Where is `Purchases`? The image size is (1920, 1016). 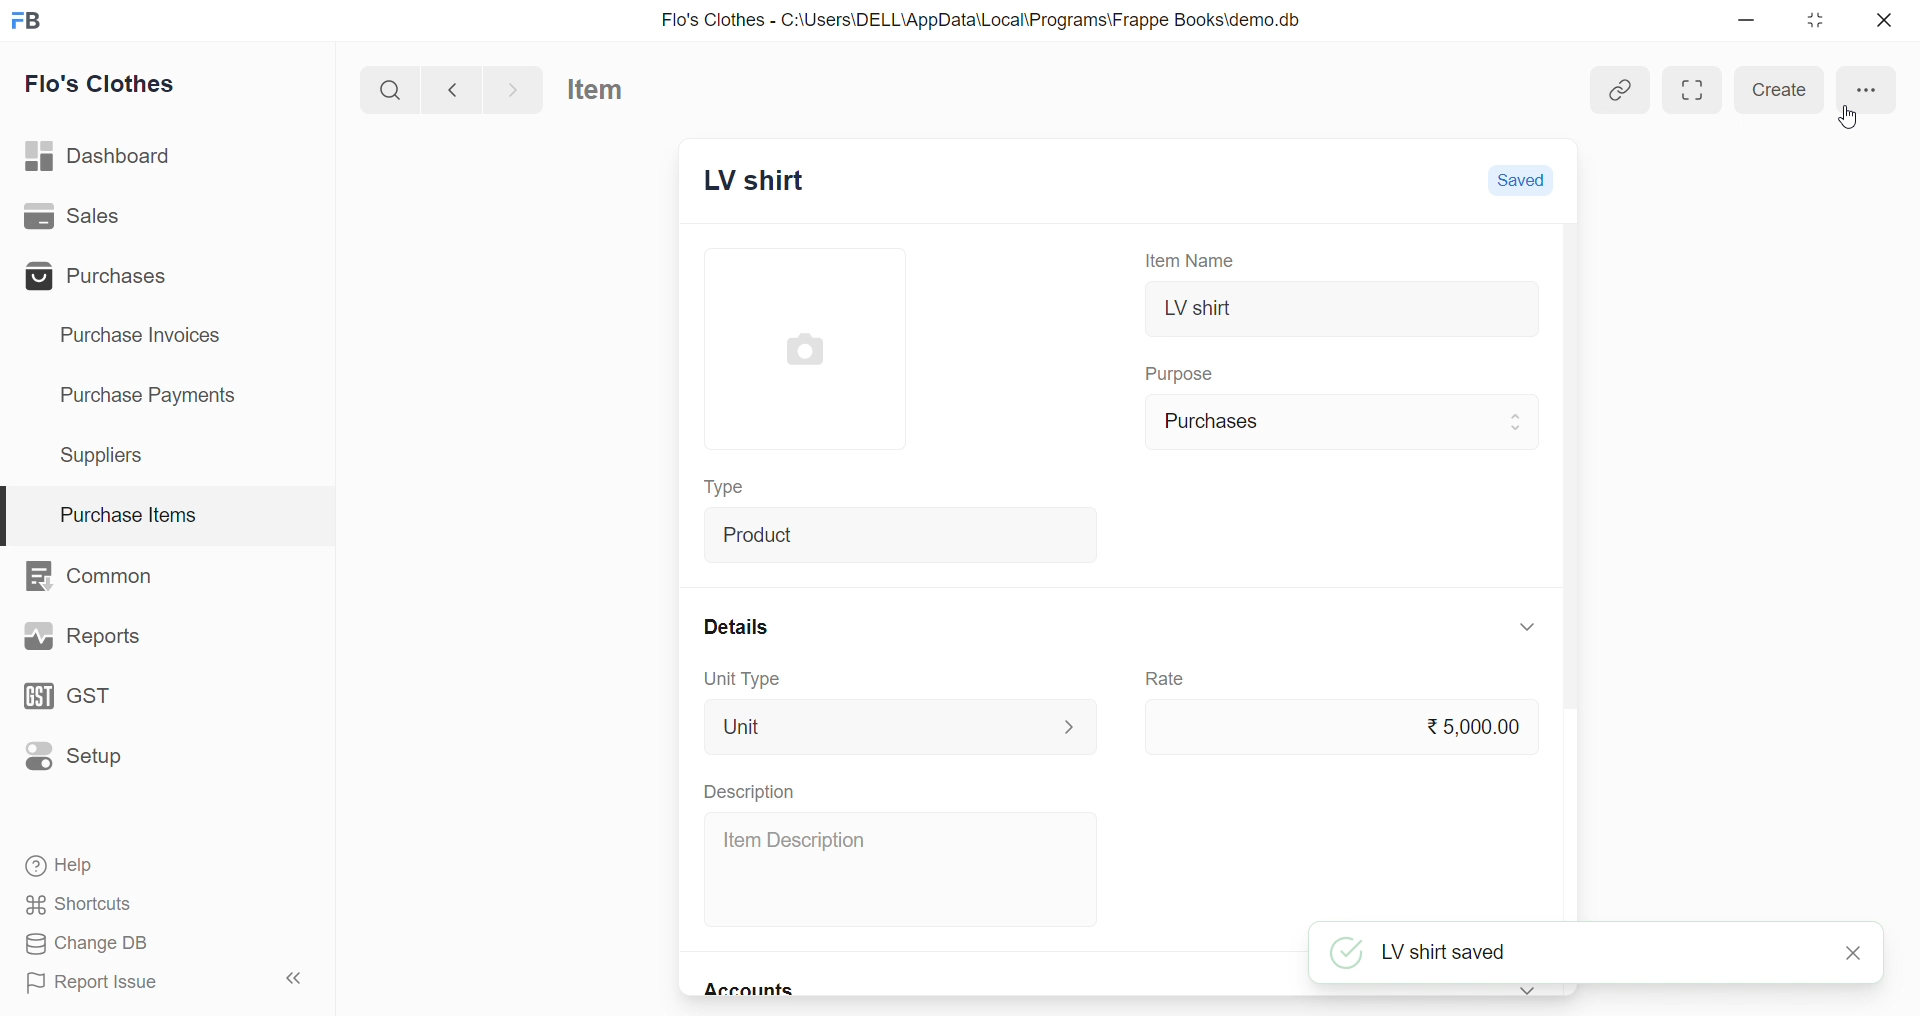 Purchases is located at coordinates (102, 276).